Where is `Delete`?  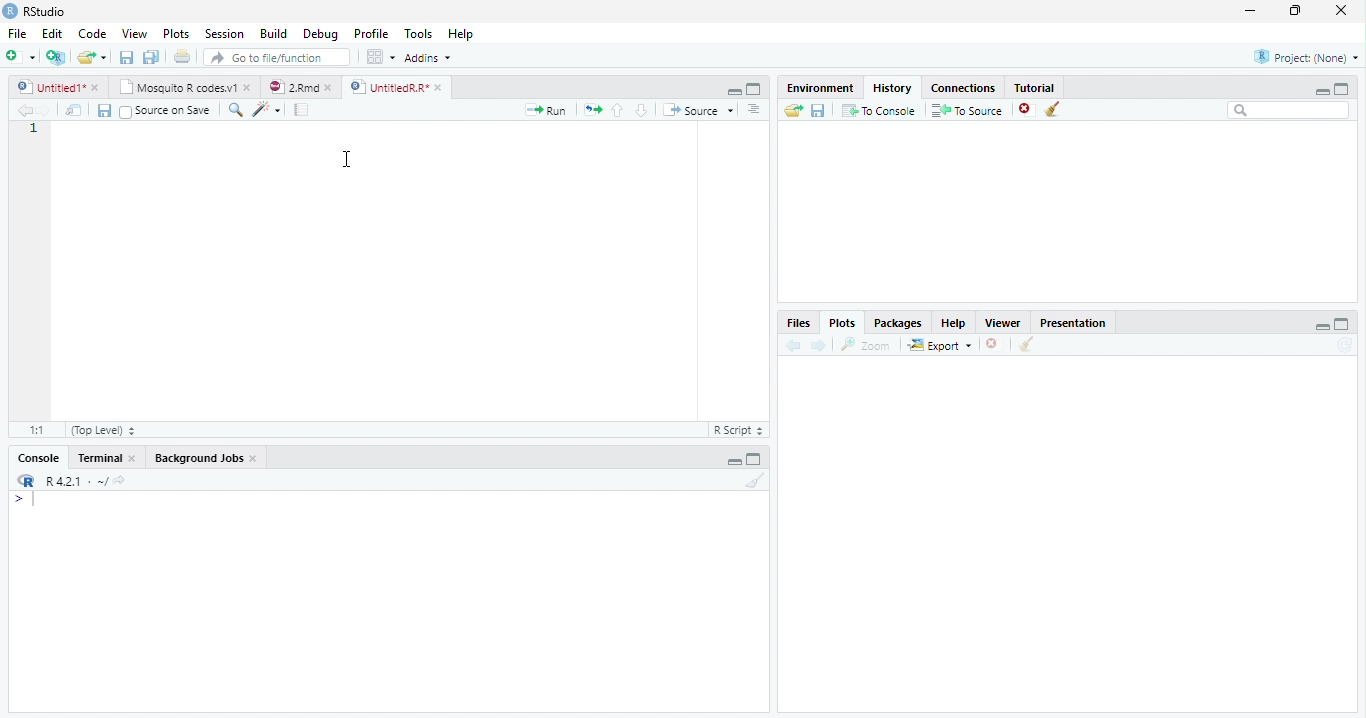 Delete is located at coordinates (1025, 107).